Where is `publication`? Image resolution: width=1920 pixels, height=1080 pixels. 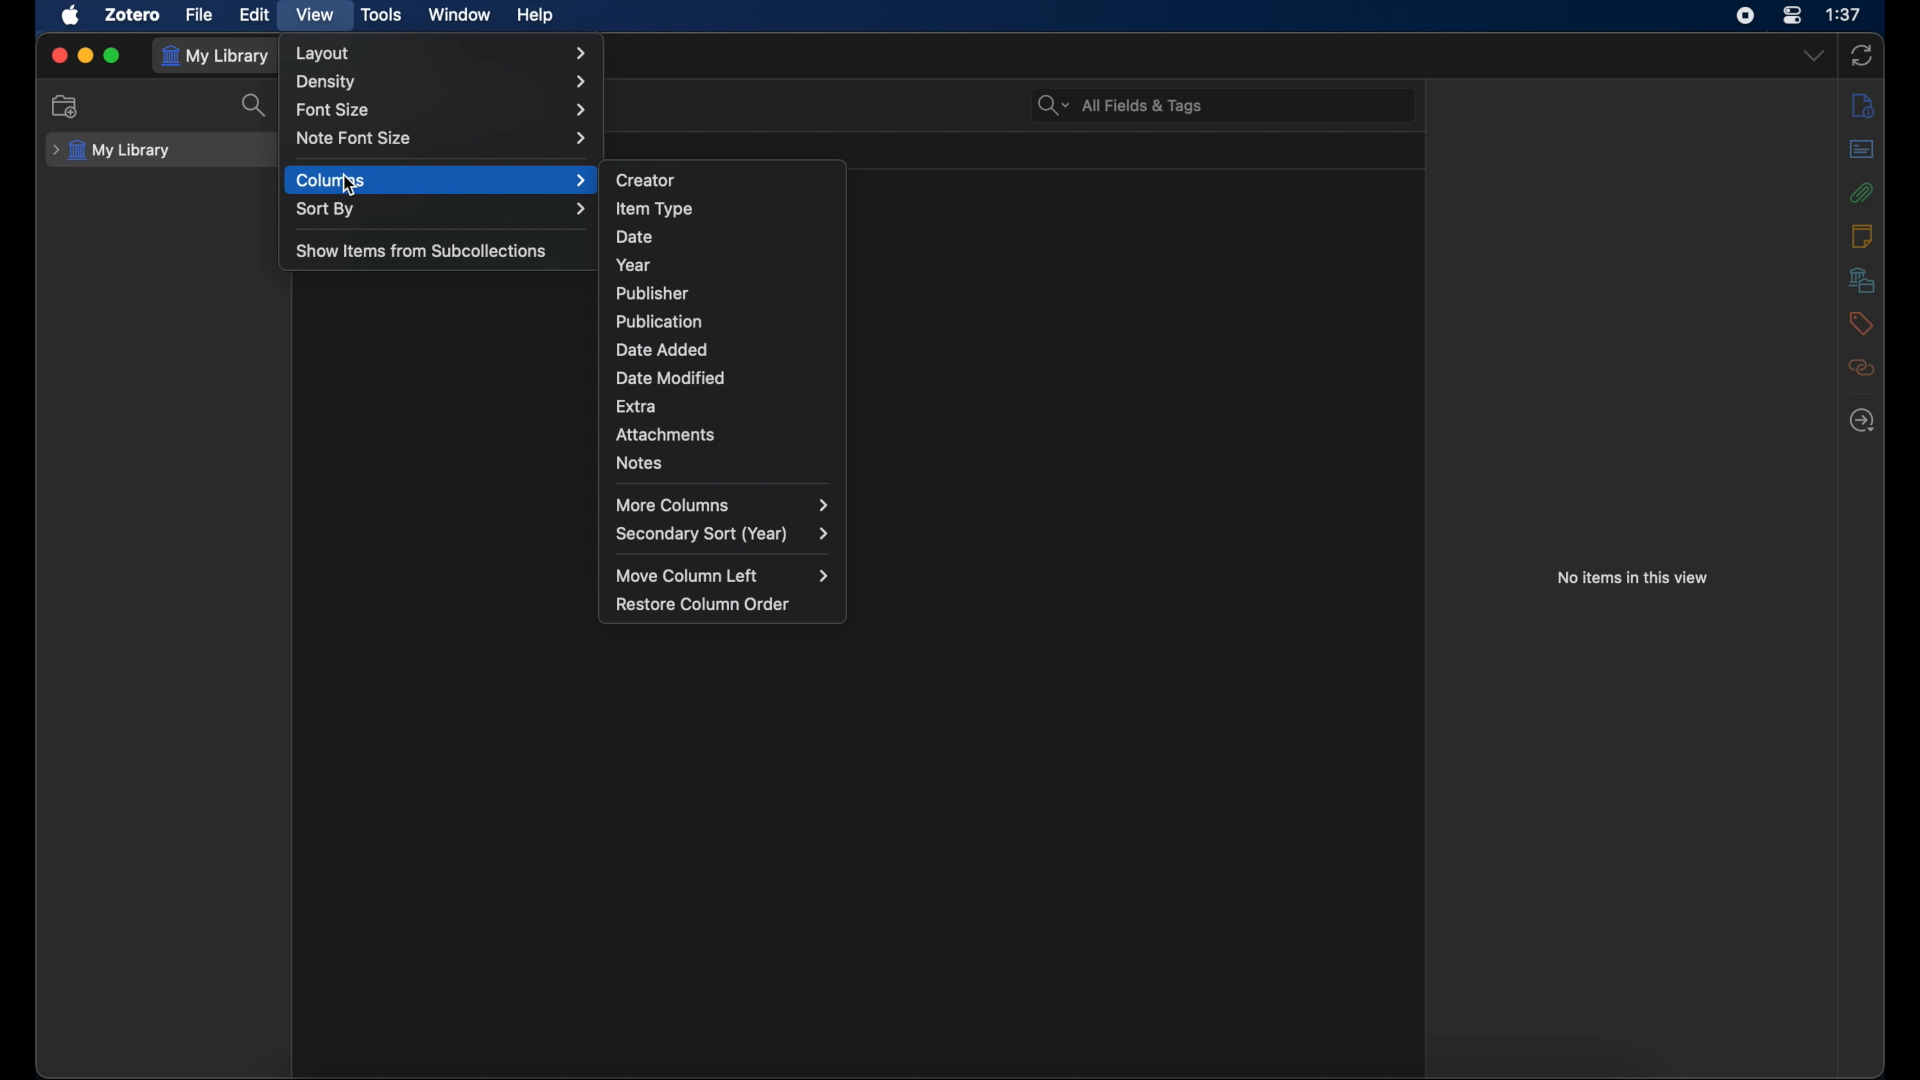
publication is located at coordinates (661, 320).